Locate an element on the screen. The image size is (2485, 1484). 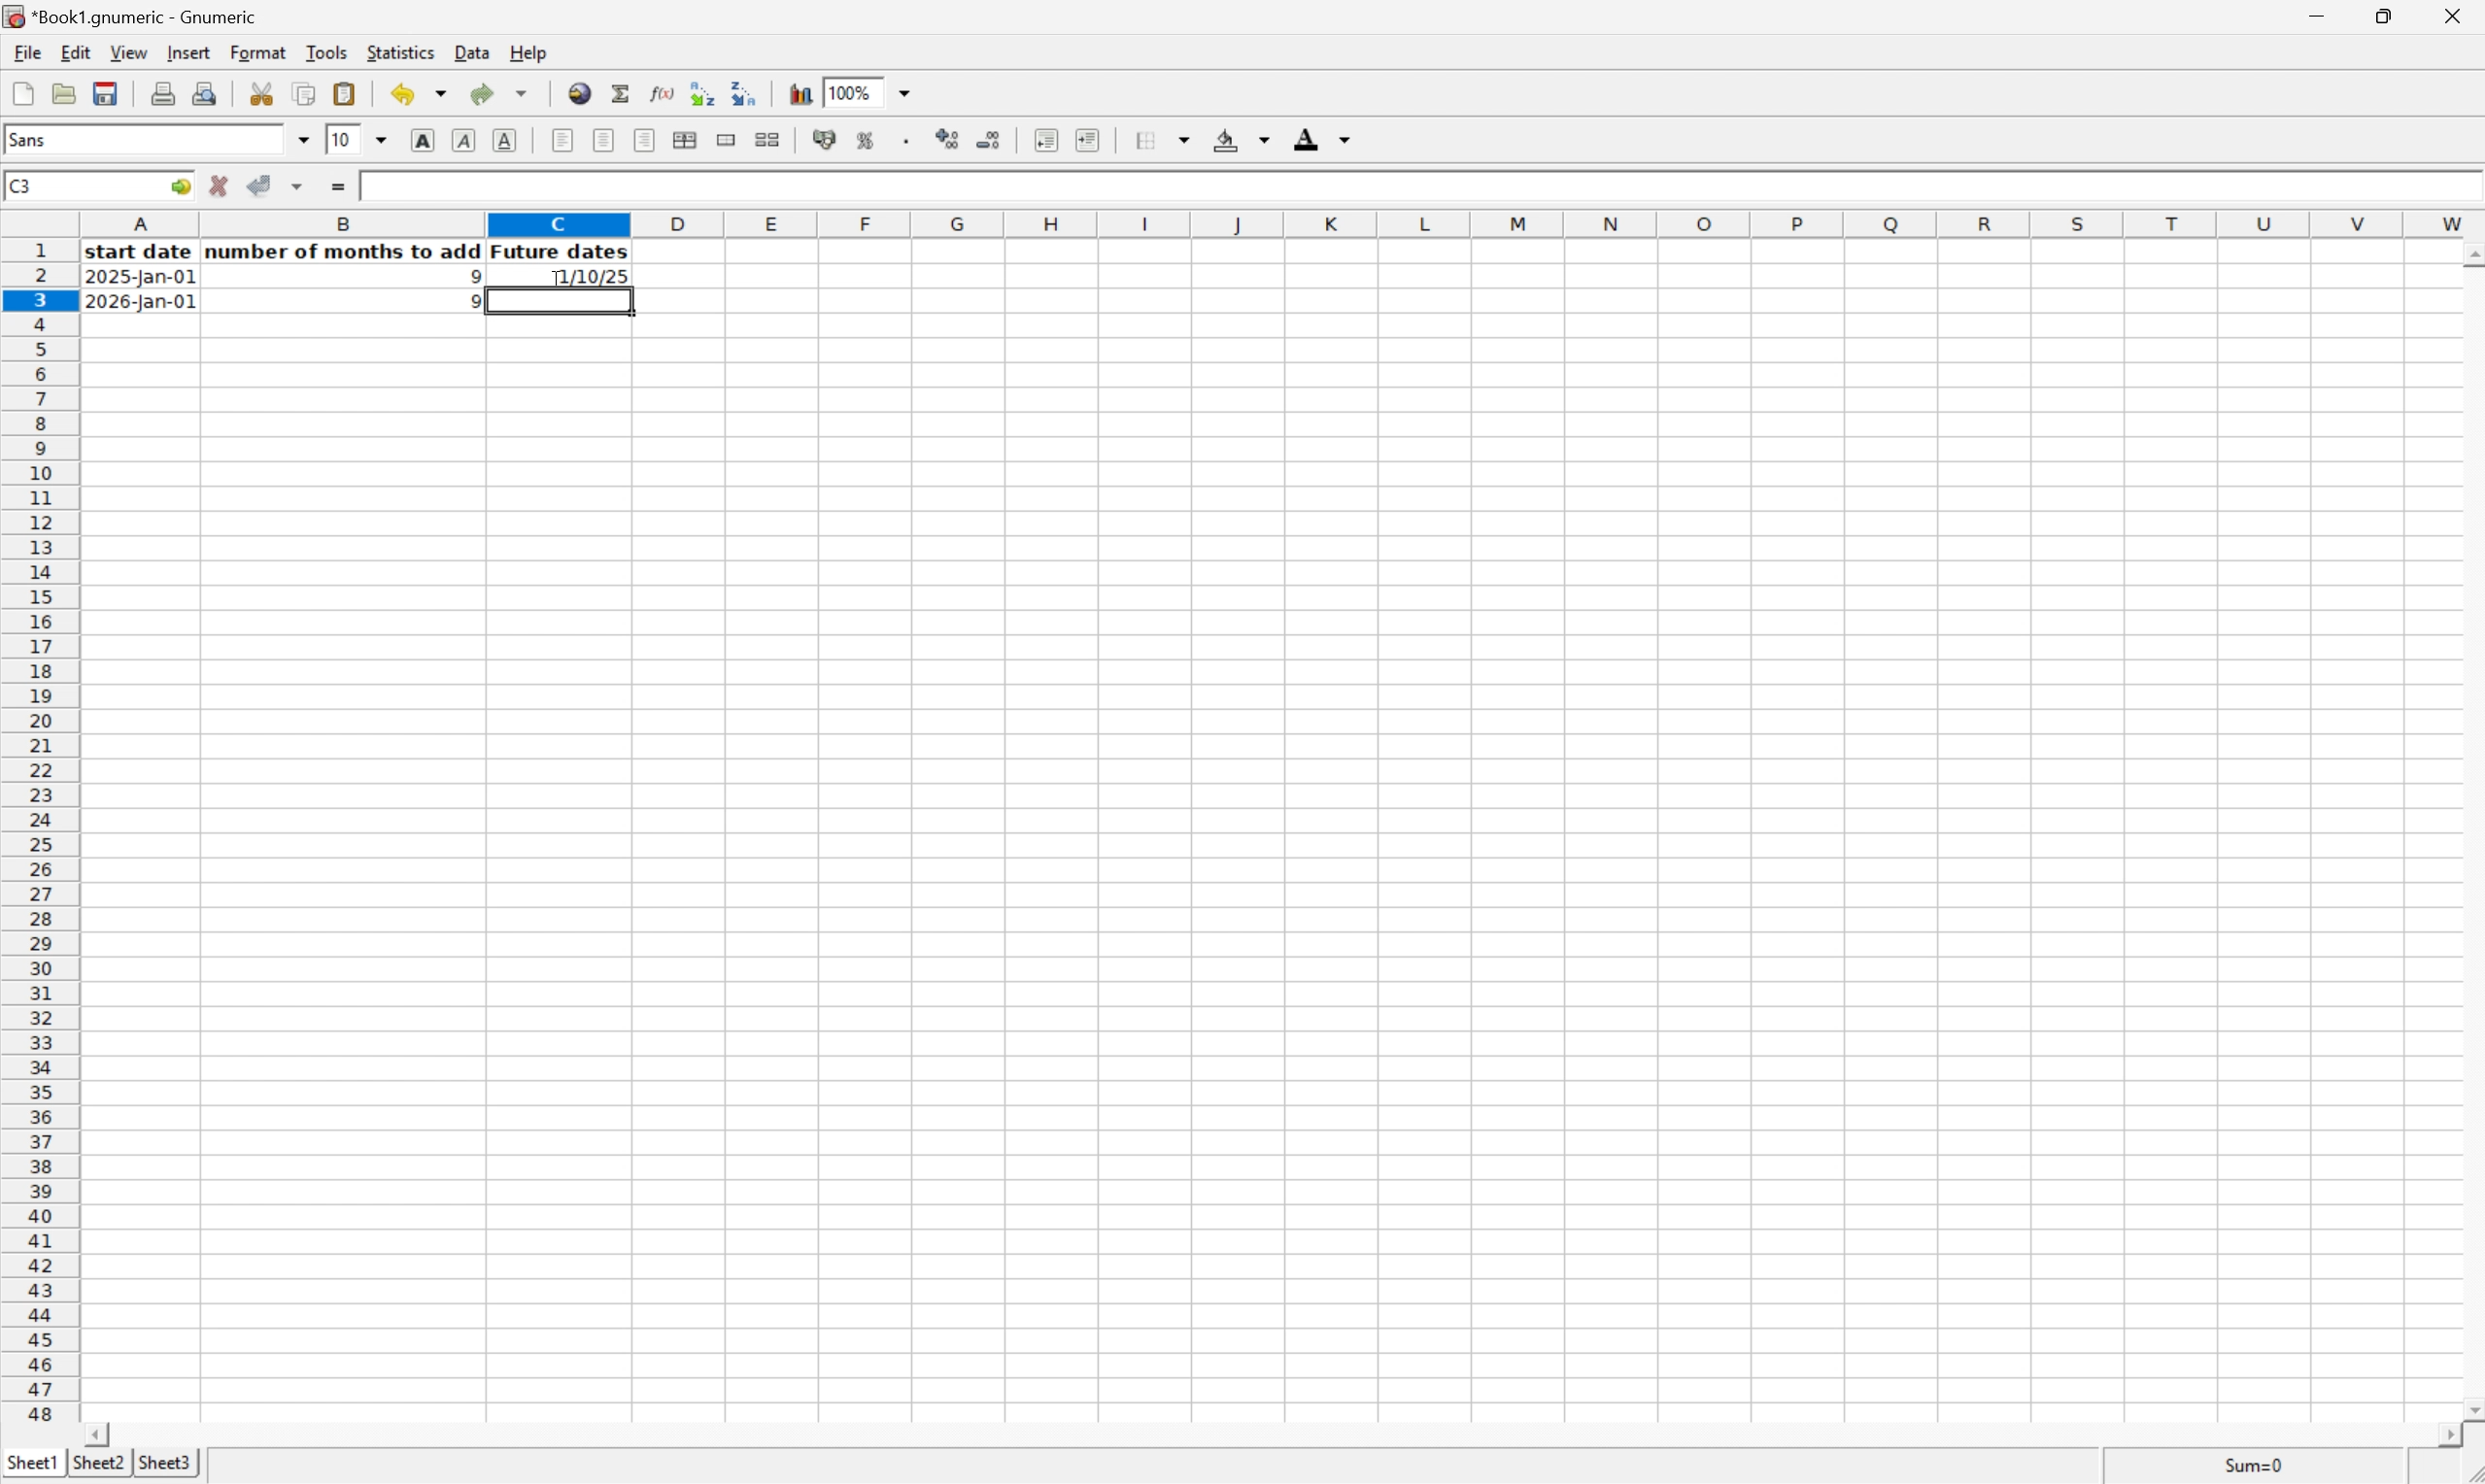
Open a file is located at coordinates (62, 93).